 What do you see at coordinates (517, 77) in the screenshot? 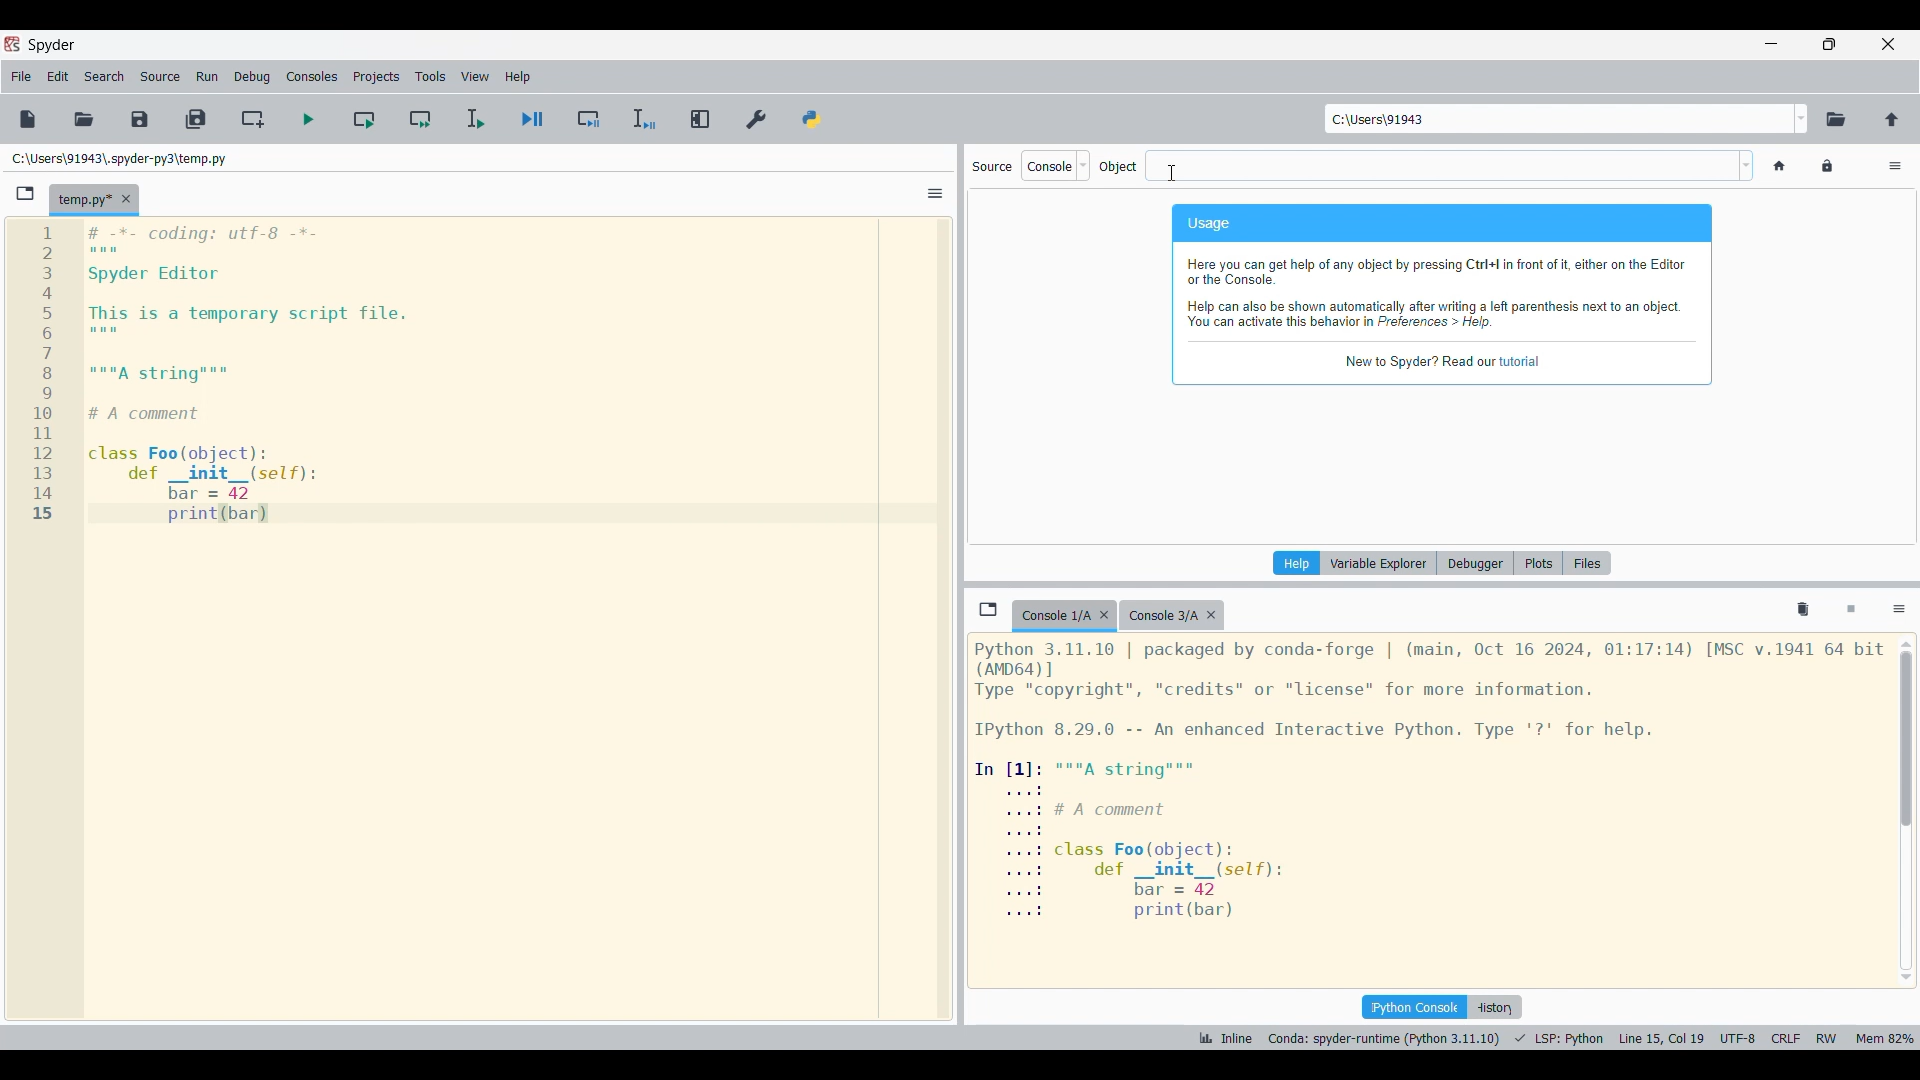
I see `Help menu` at bounding box center [517, 77].